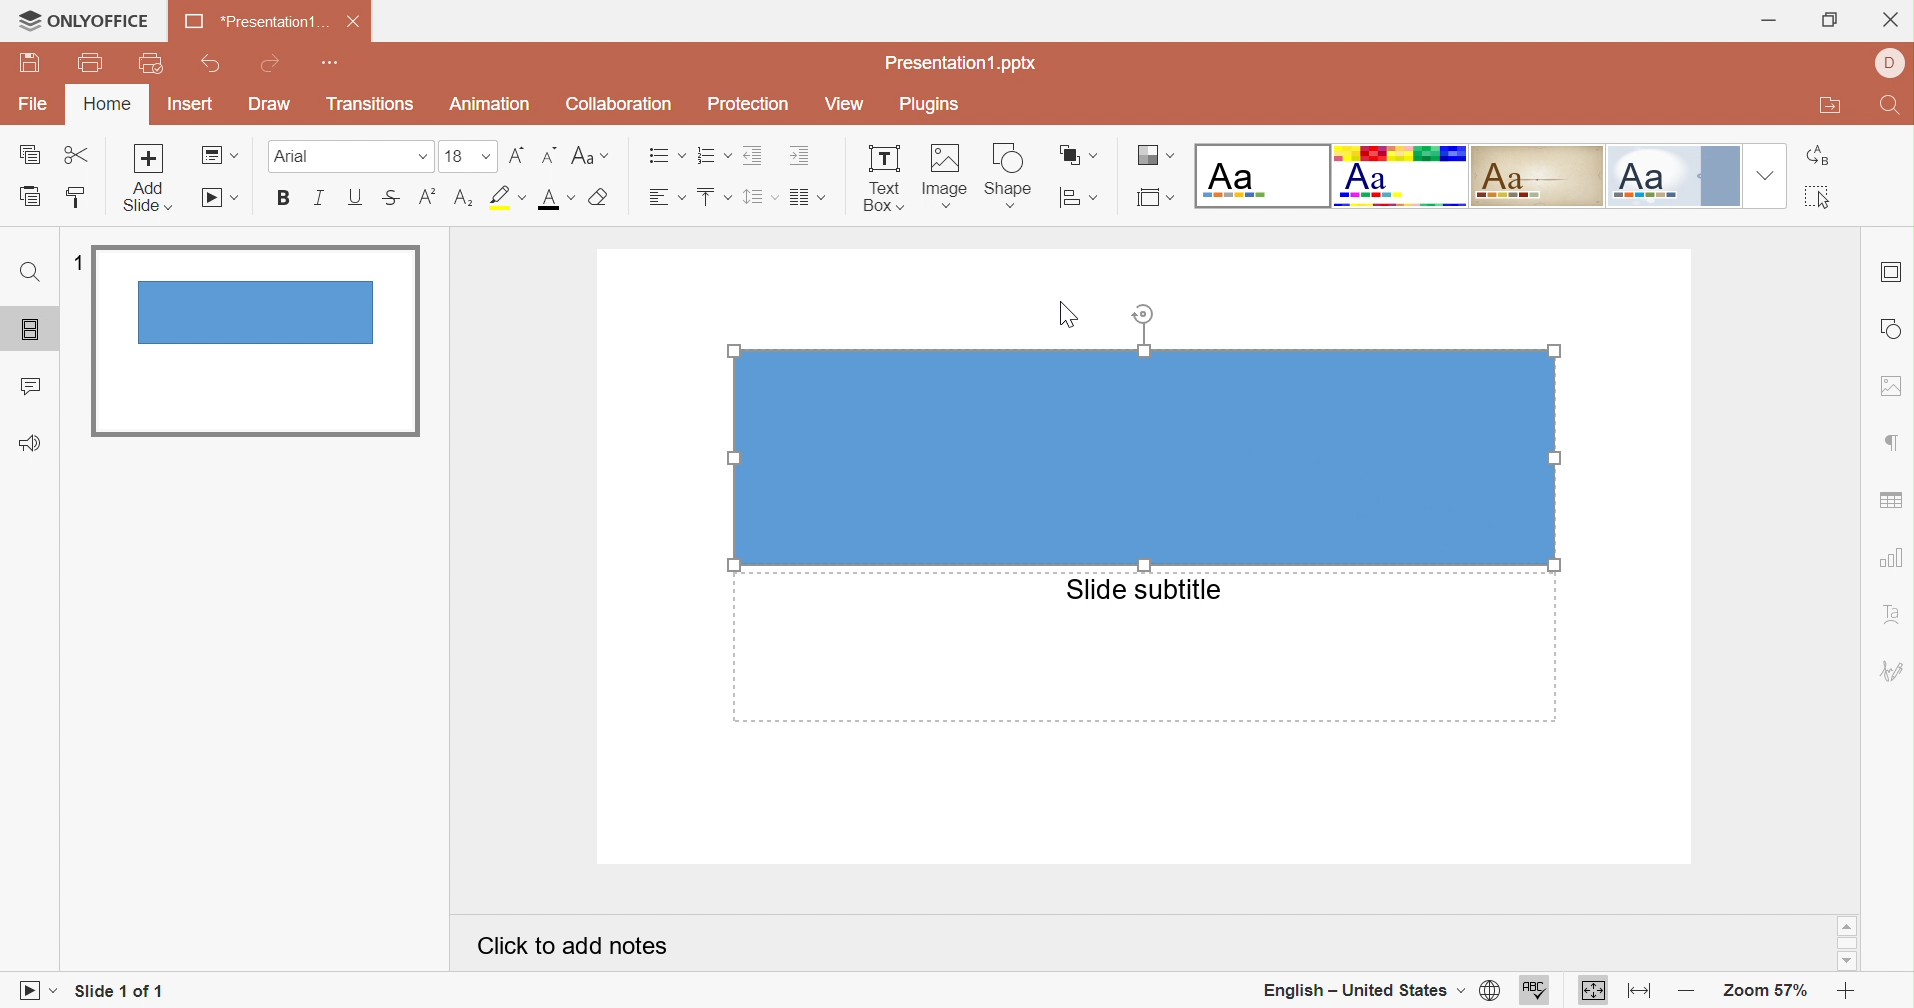 The width and height of the screenshot is (1914, 1008). What do you see at coordinates (352, 199) in the screenshot?
I see `Underline` at bounding box center [352, 199].